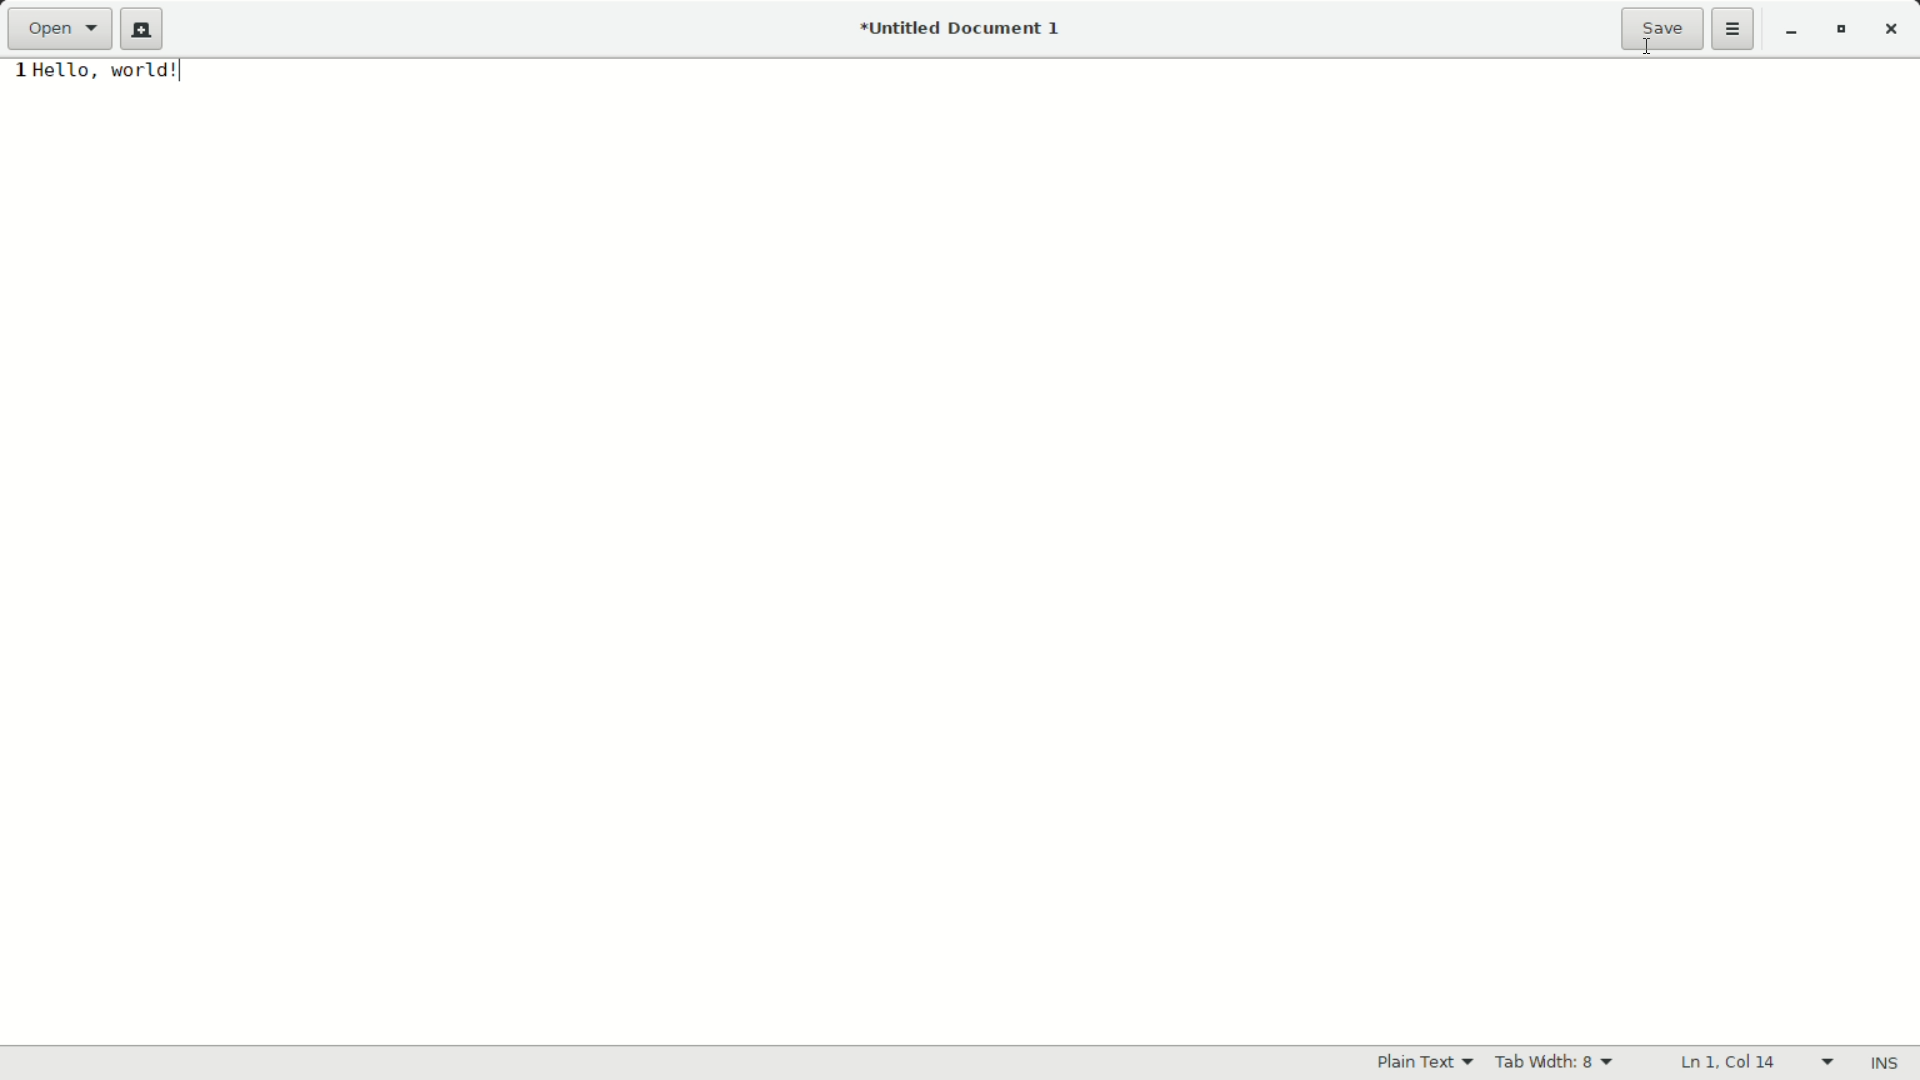  I want to click on Untitled Document 1, so click(961, 29).